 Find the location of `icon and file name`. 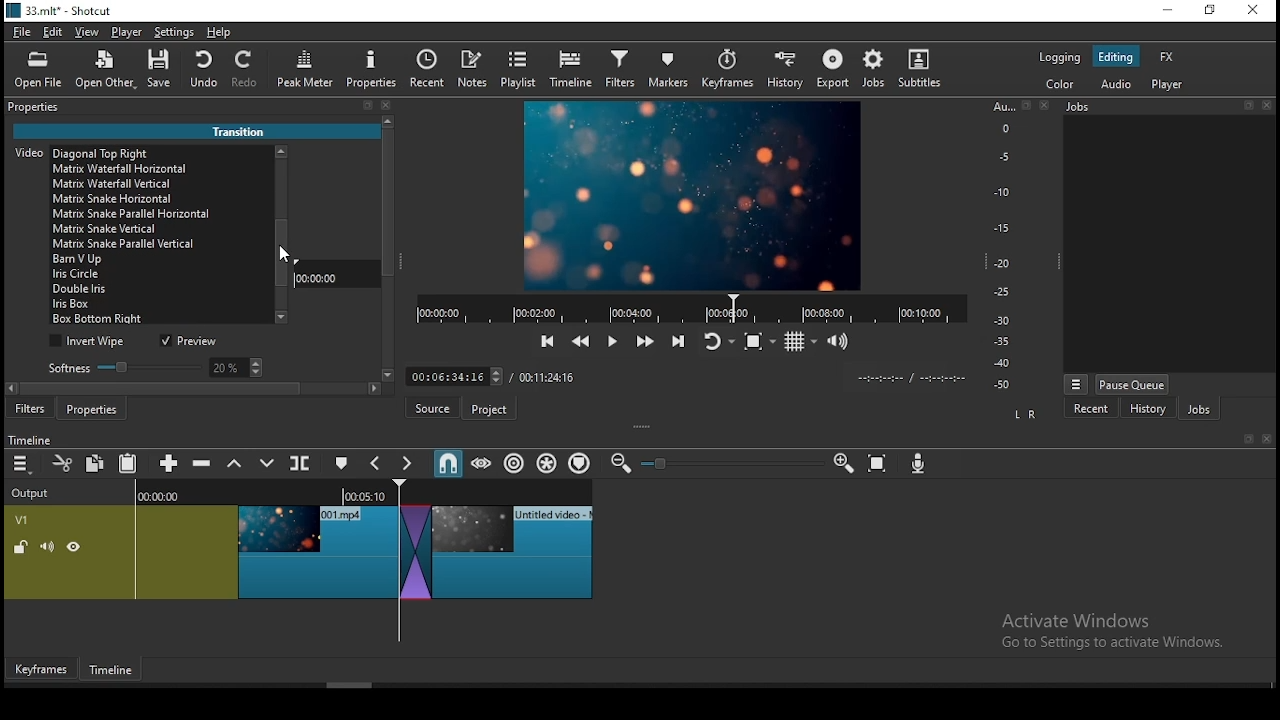

icon and file name is located at coordinates (62, 13).